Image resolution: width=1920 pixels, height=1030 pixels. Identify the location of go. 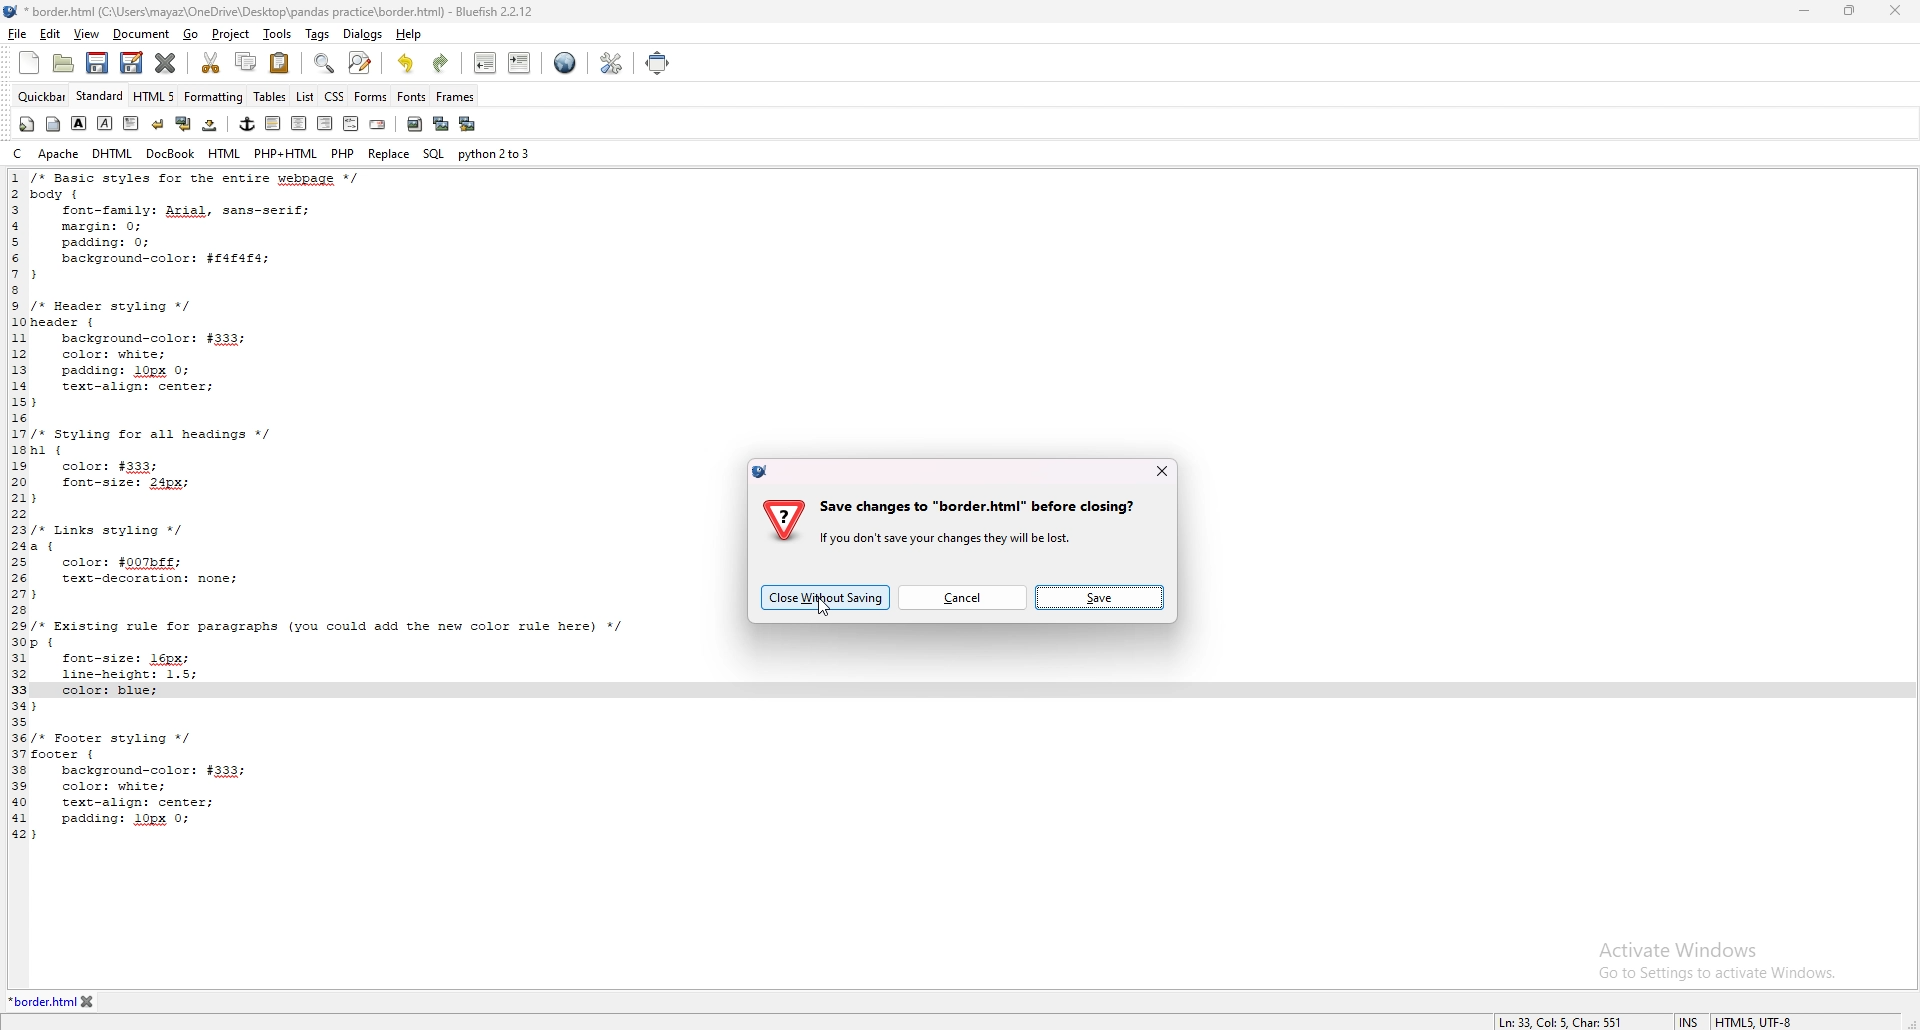
(192, 33).